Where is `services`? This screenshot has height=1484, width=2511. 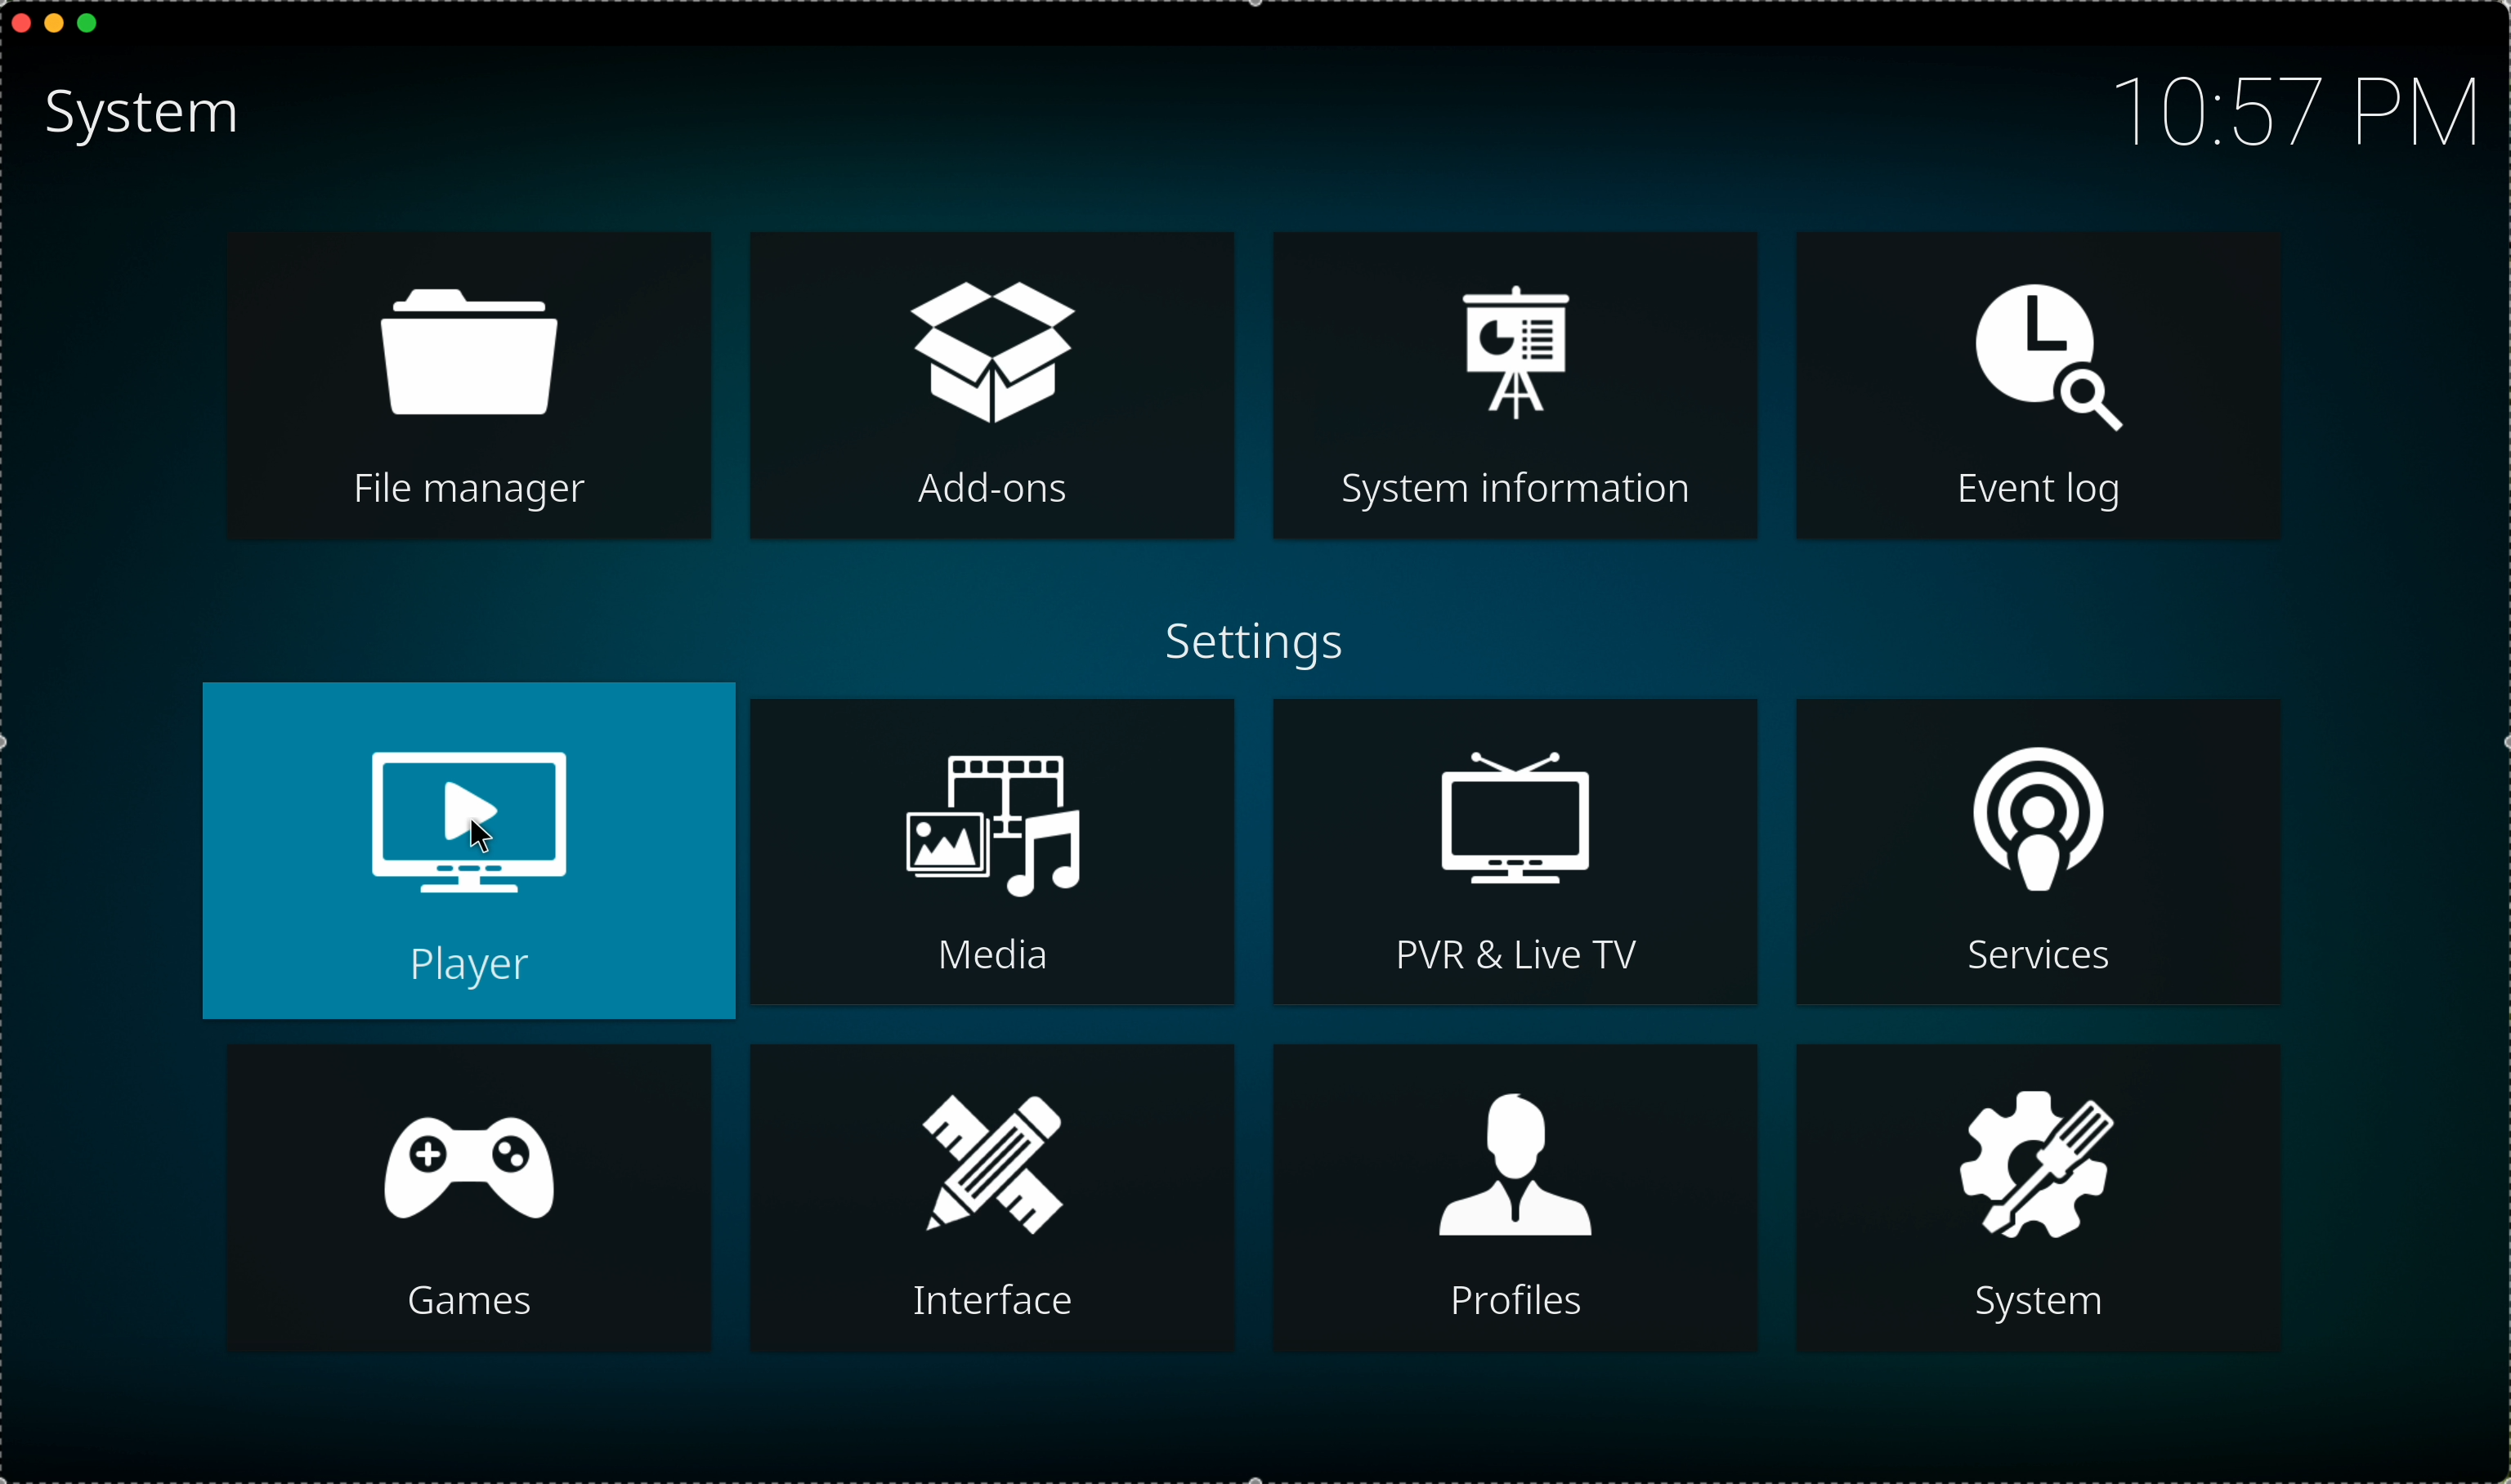
services is located at coordinates (2037, 849).